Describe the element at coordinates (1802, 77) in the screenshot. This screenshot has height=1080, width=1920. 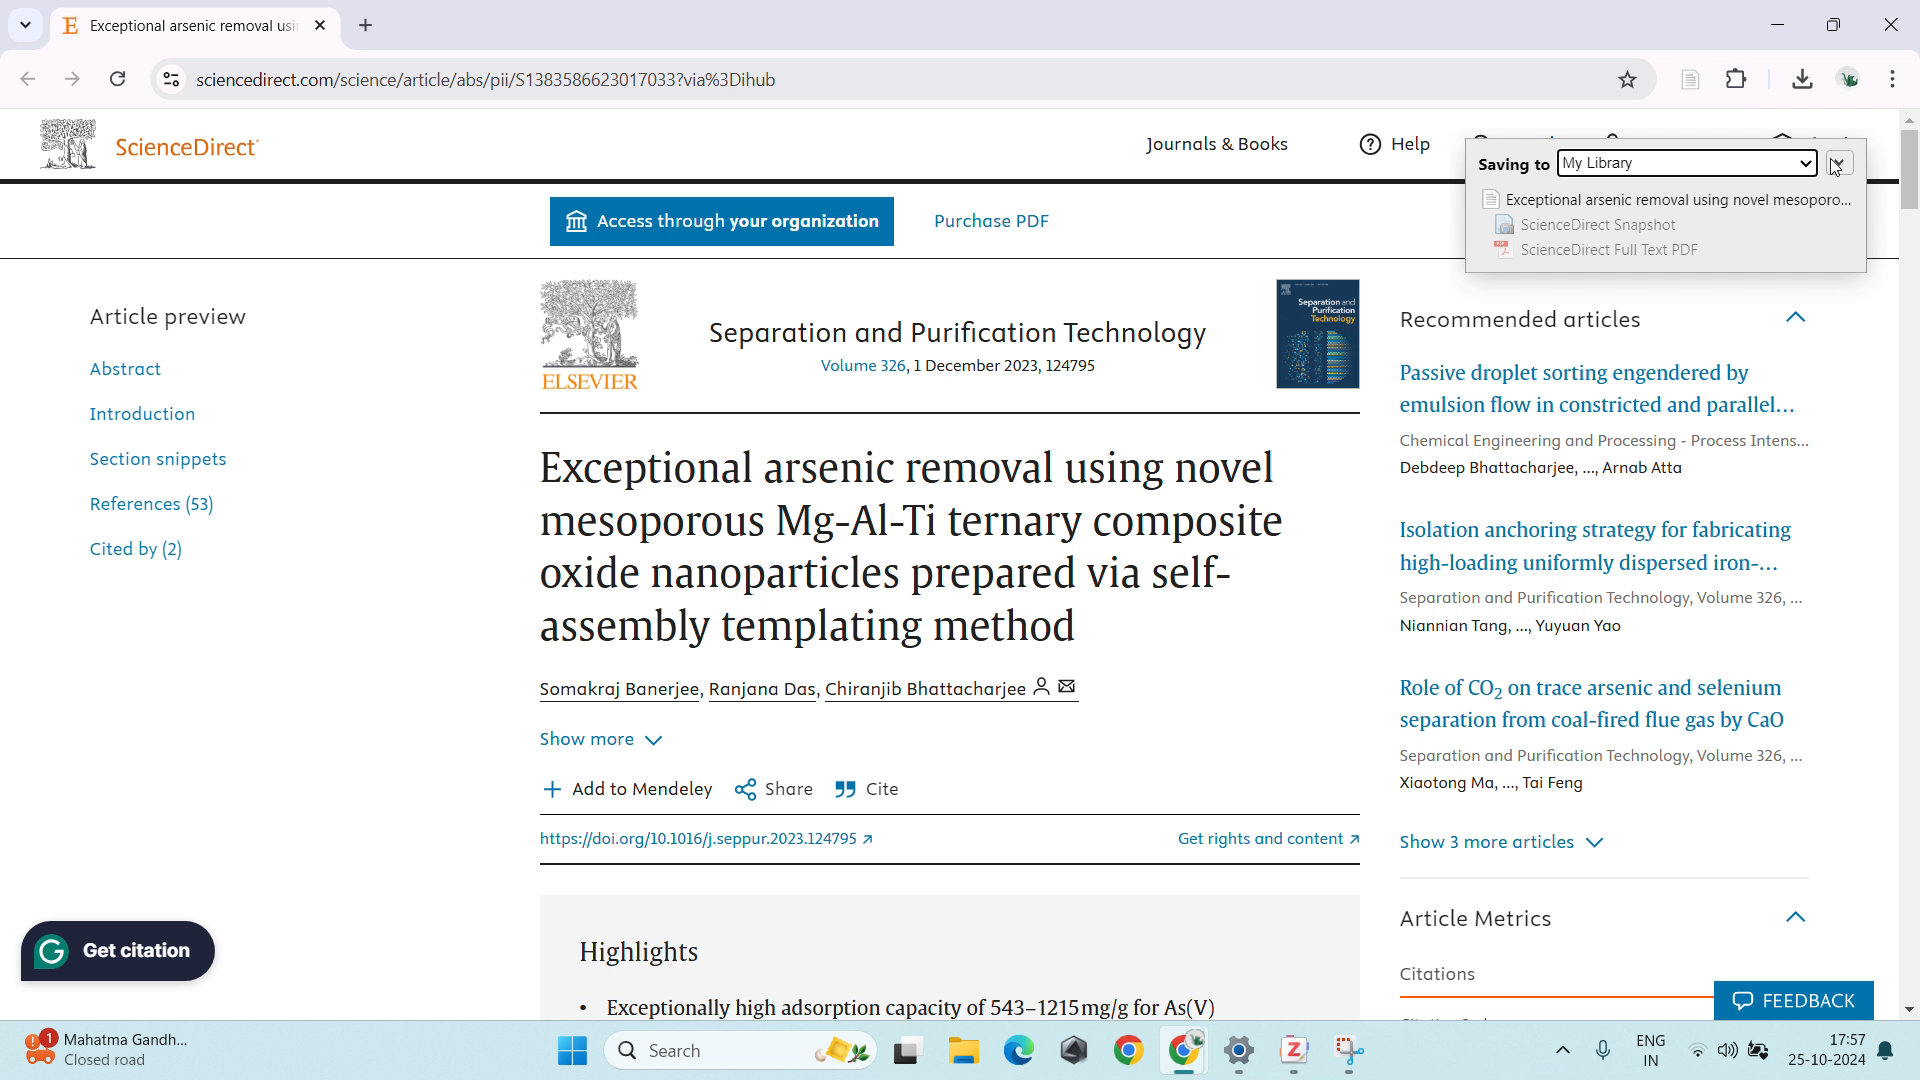
I see `downloads` at that location.